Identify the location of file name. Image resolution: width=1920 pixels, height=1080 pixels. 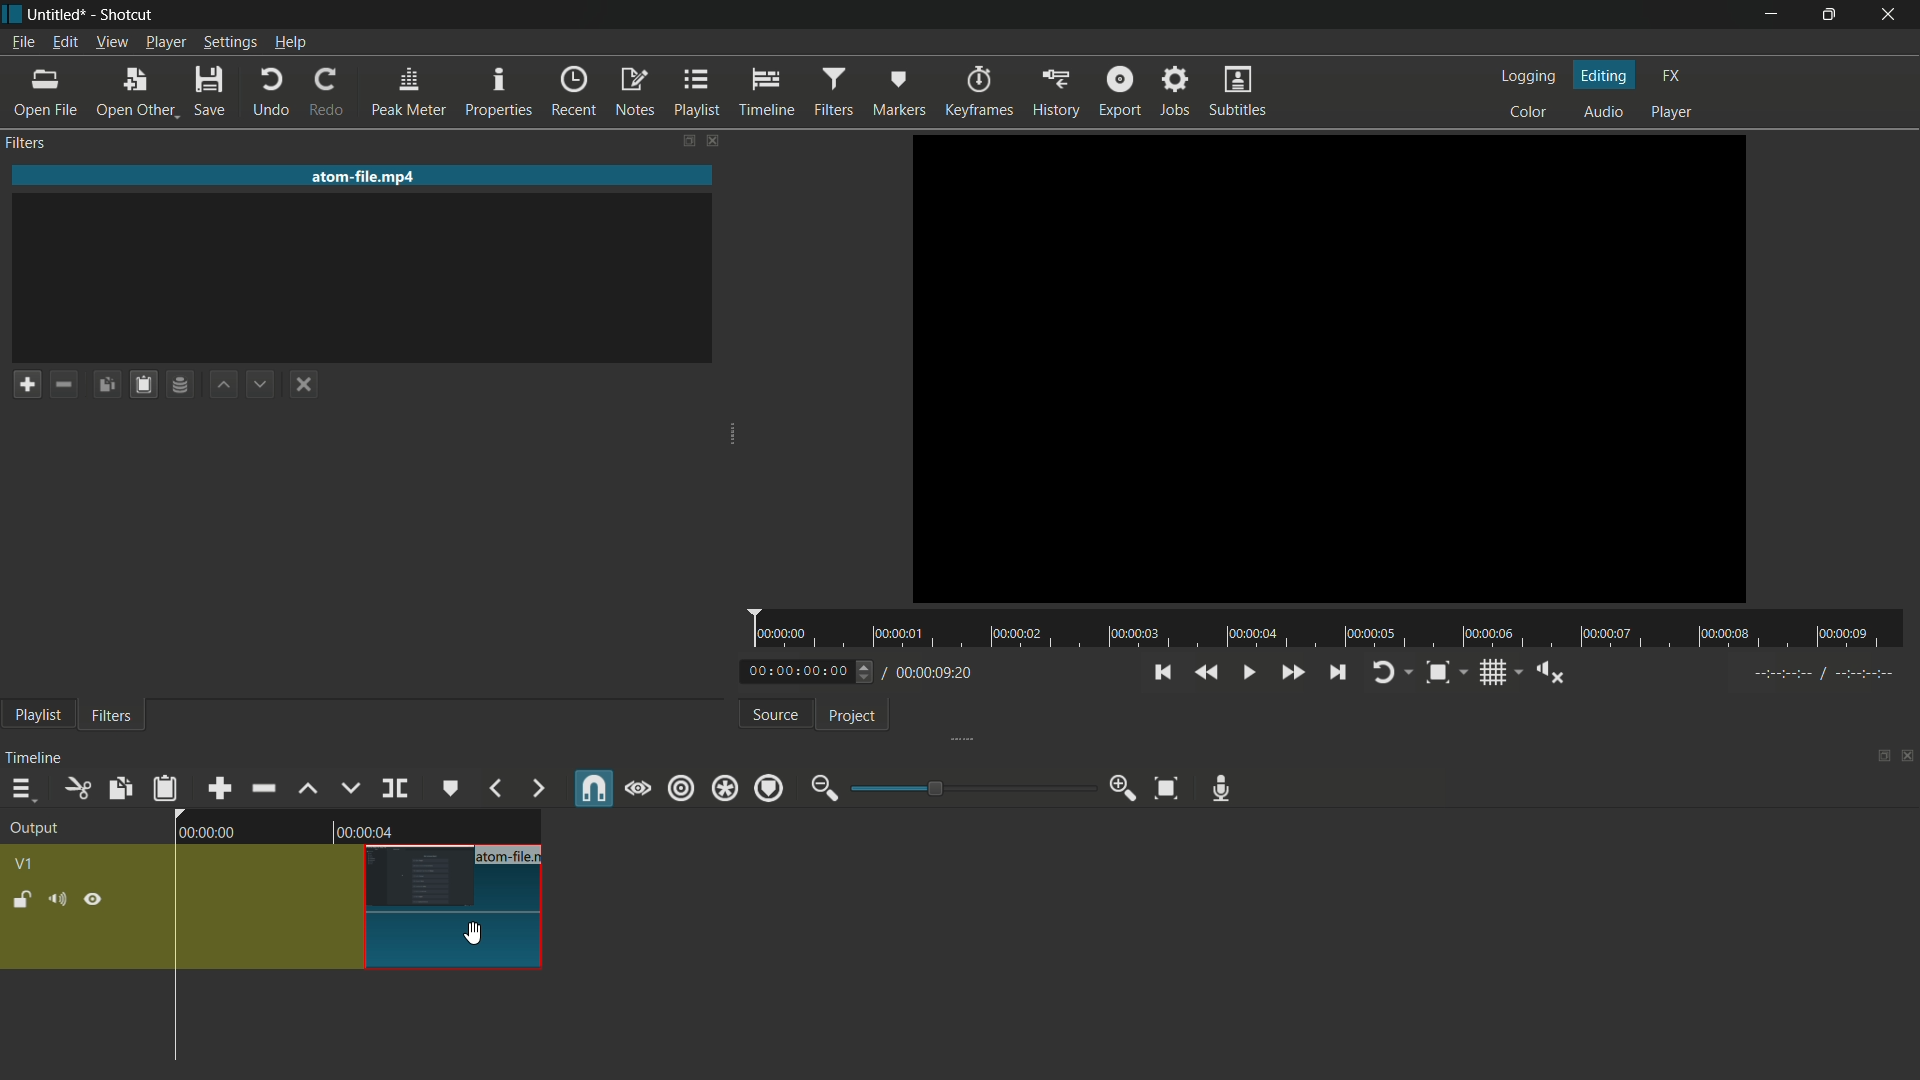
(57, 15).